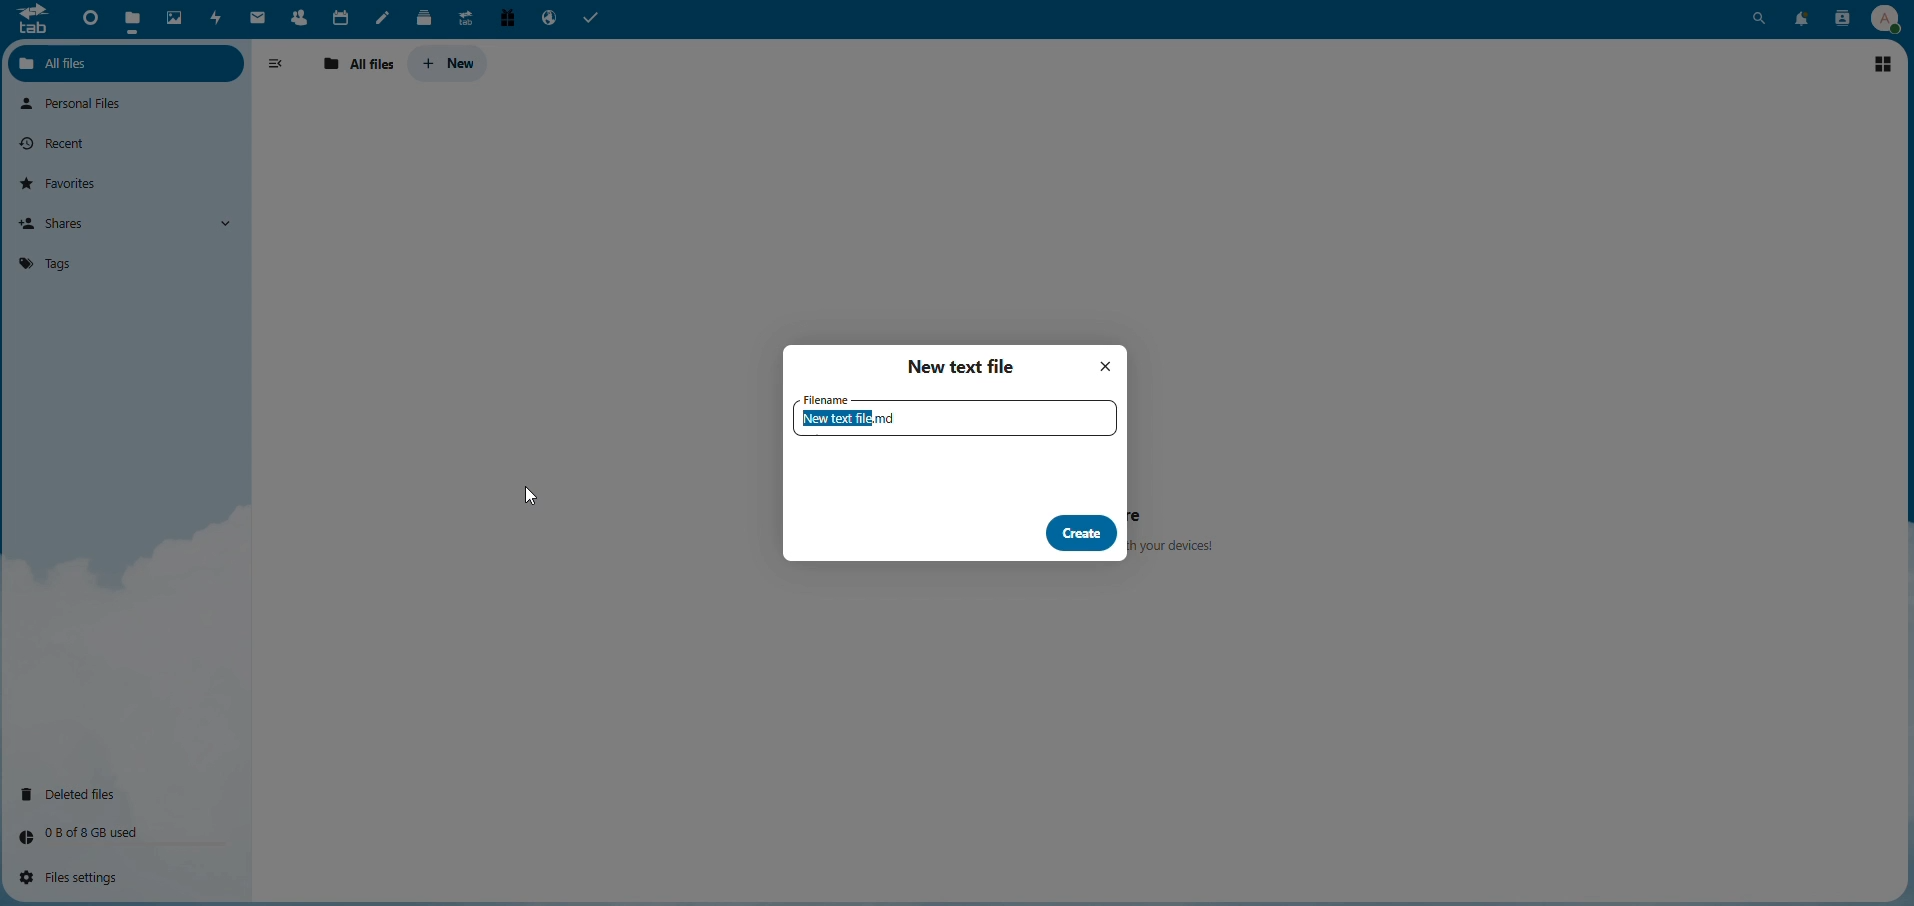  I want to click on Storage of gb used, so click(96, 832).